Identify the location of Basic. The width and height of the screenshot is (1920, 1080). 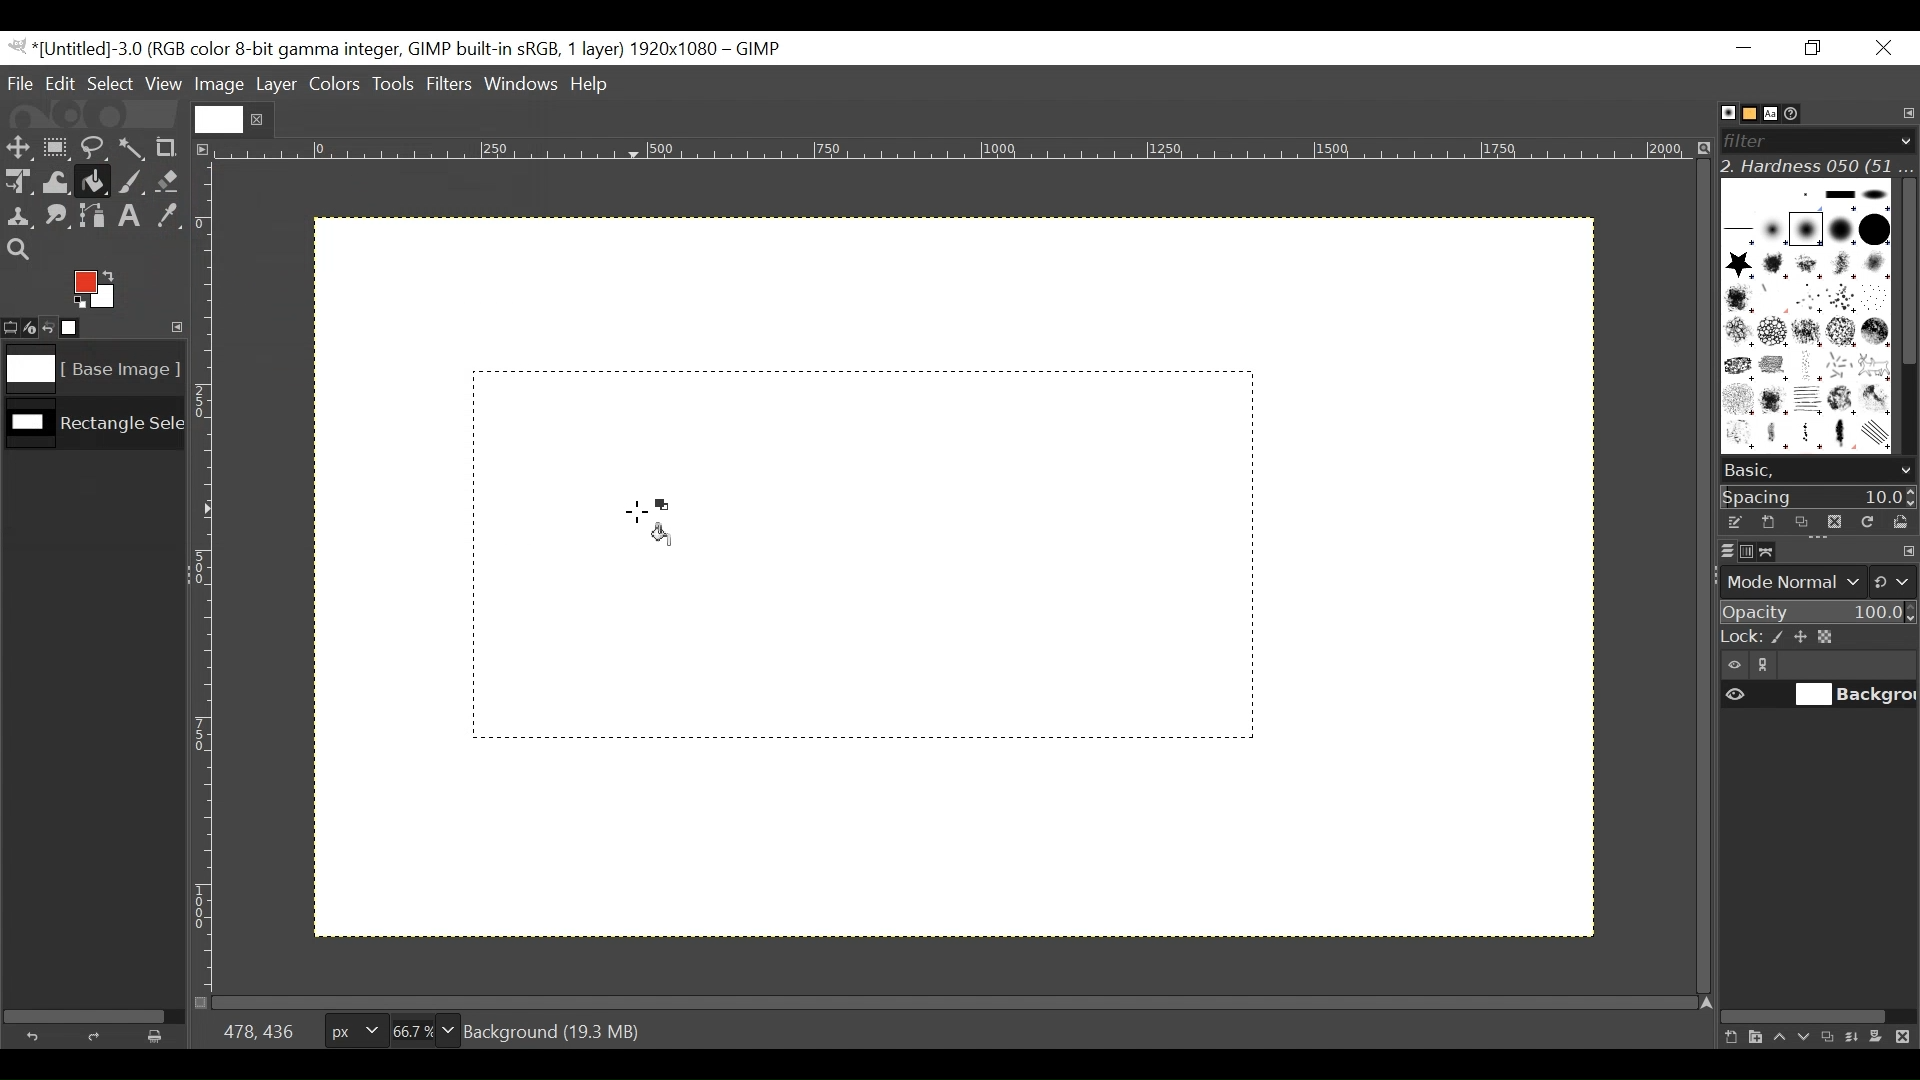
(1744, 114).